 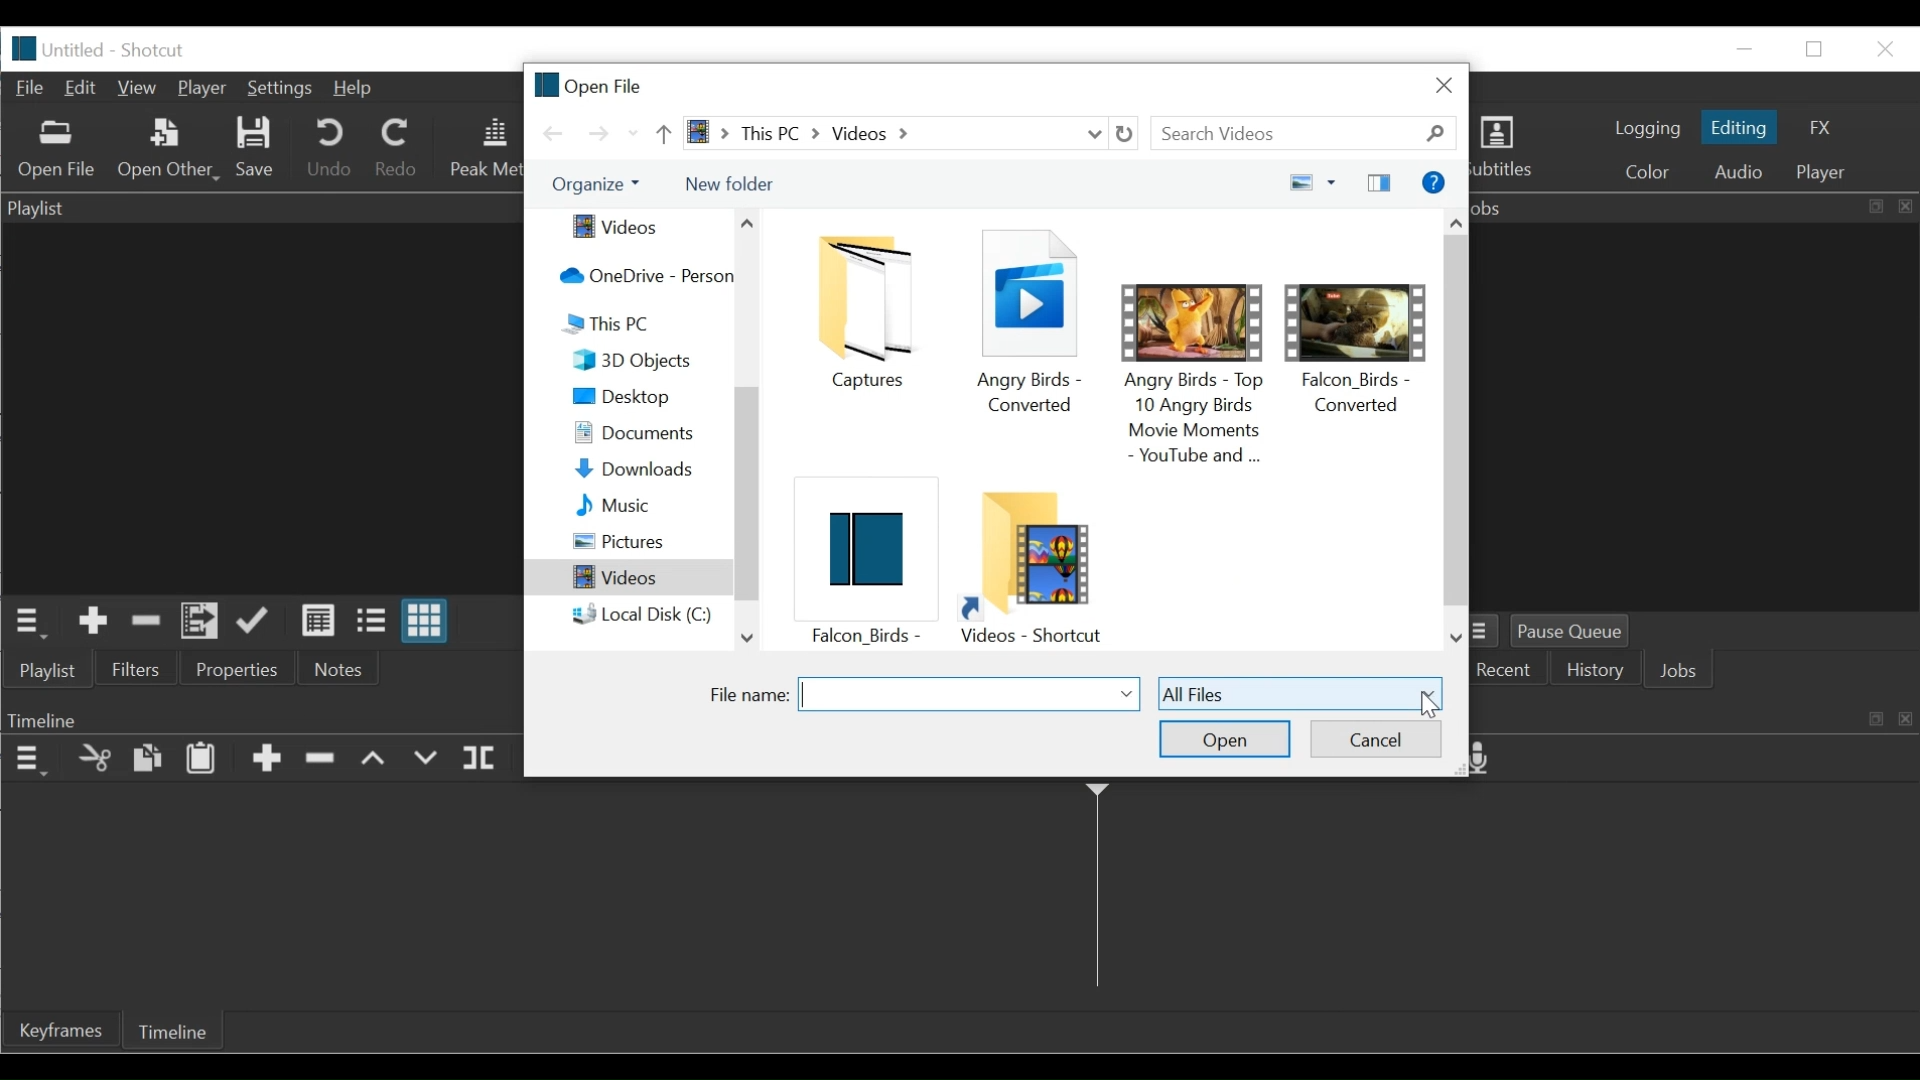 What do you see at coordinates (1130, 134) in the screenshot?
I see `Refresh` at bounding box center [1130, 134].